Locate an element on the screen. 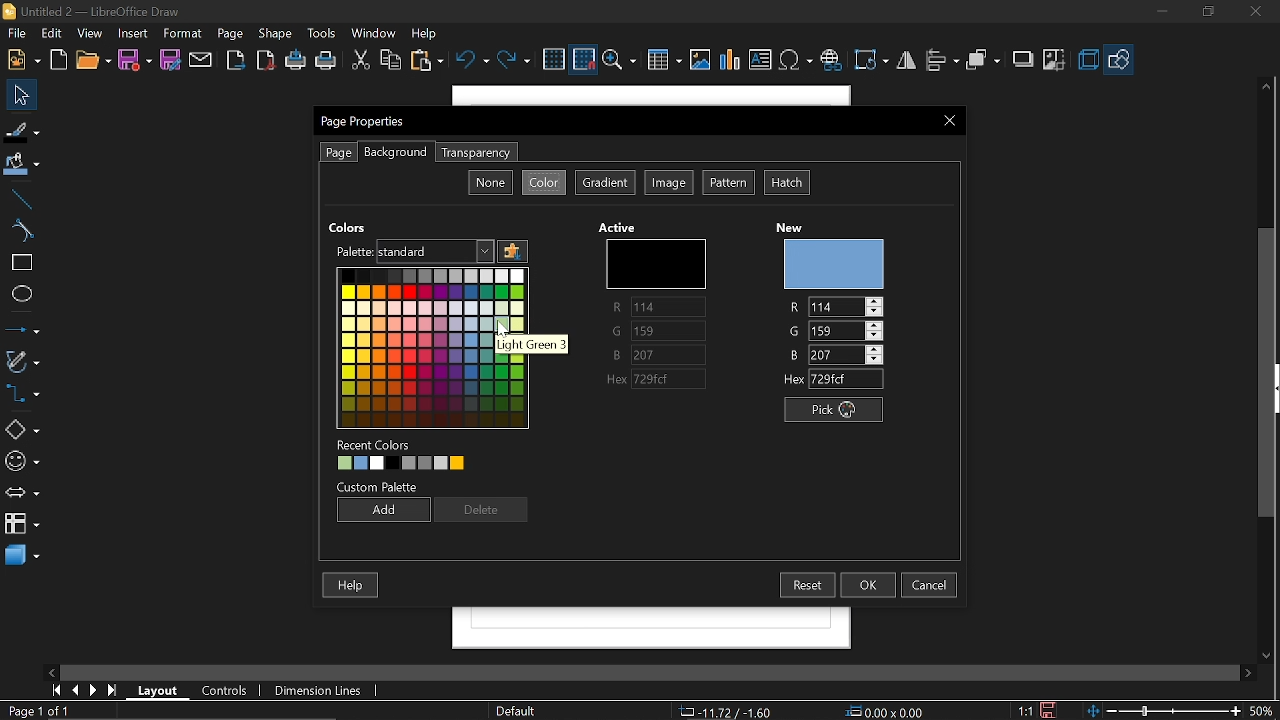 Image resolution: width=1280 pixels, height=720 pixels. Active is located at coordinates (620, 227).